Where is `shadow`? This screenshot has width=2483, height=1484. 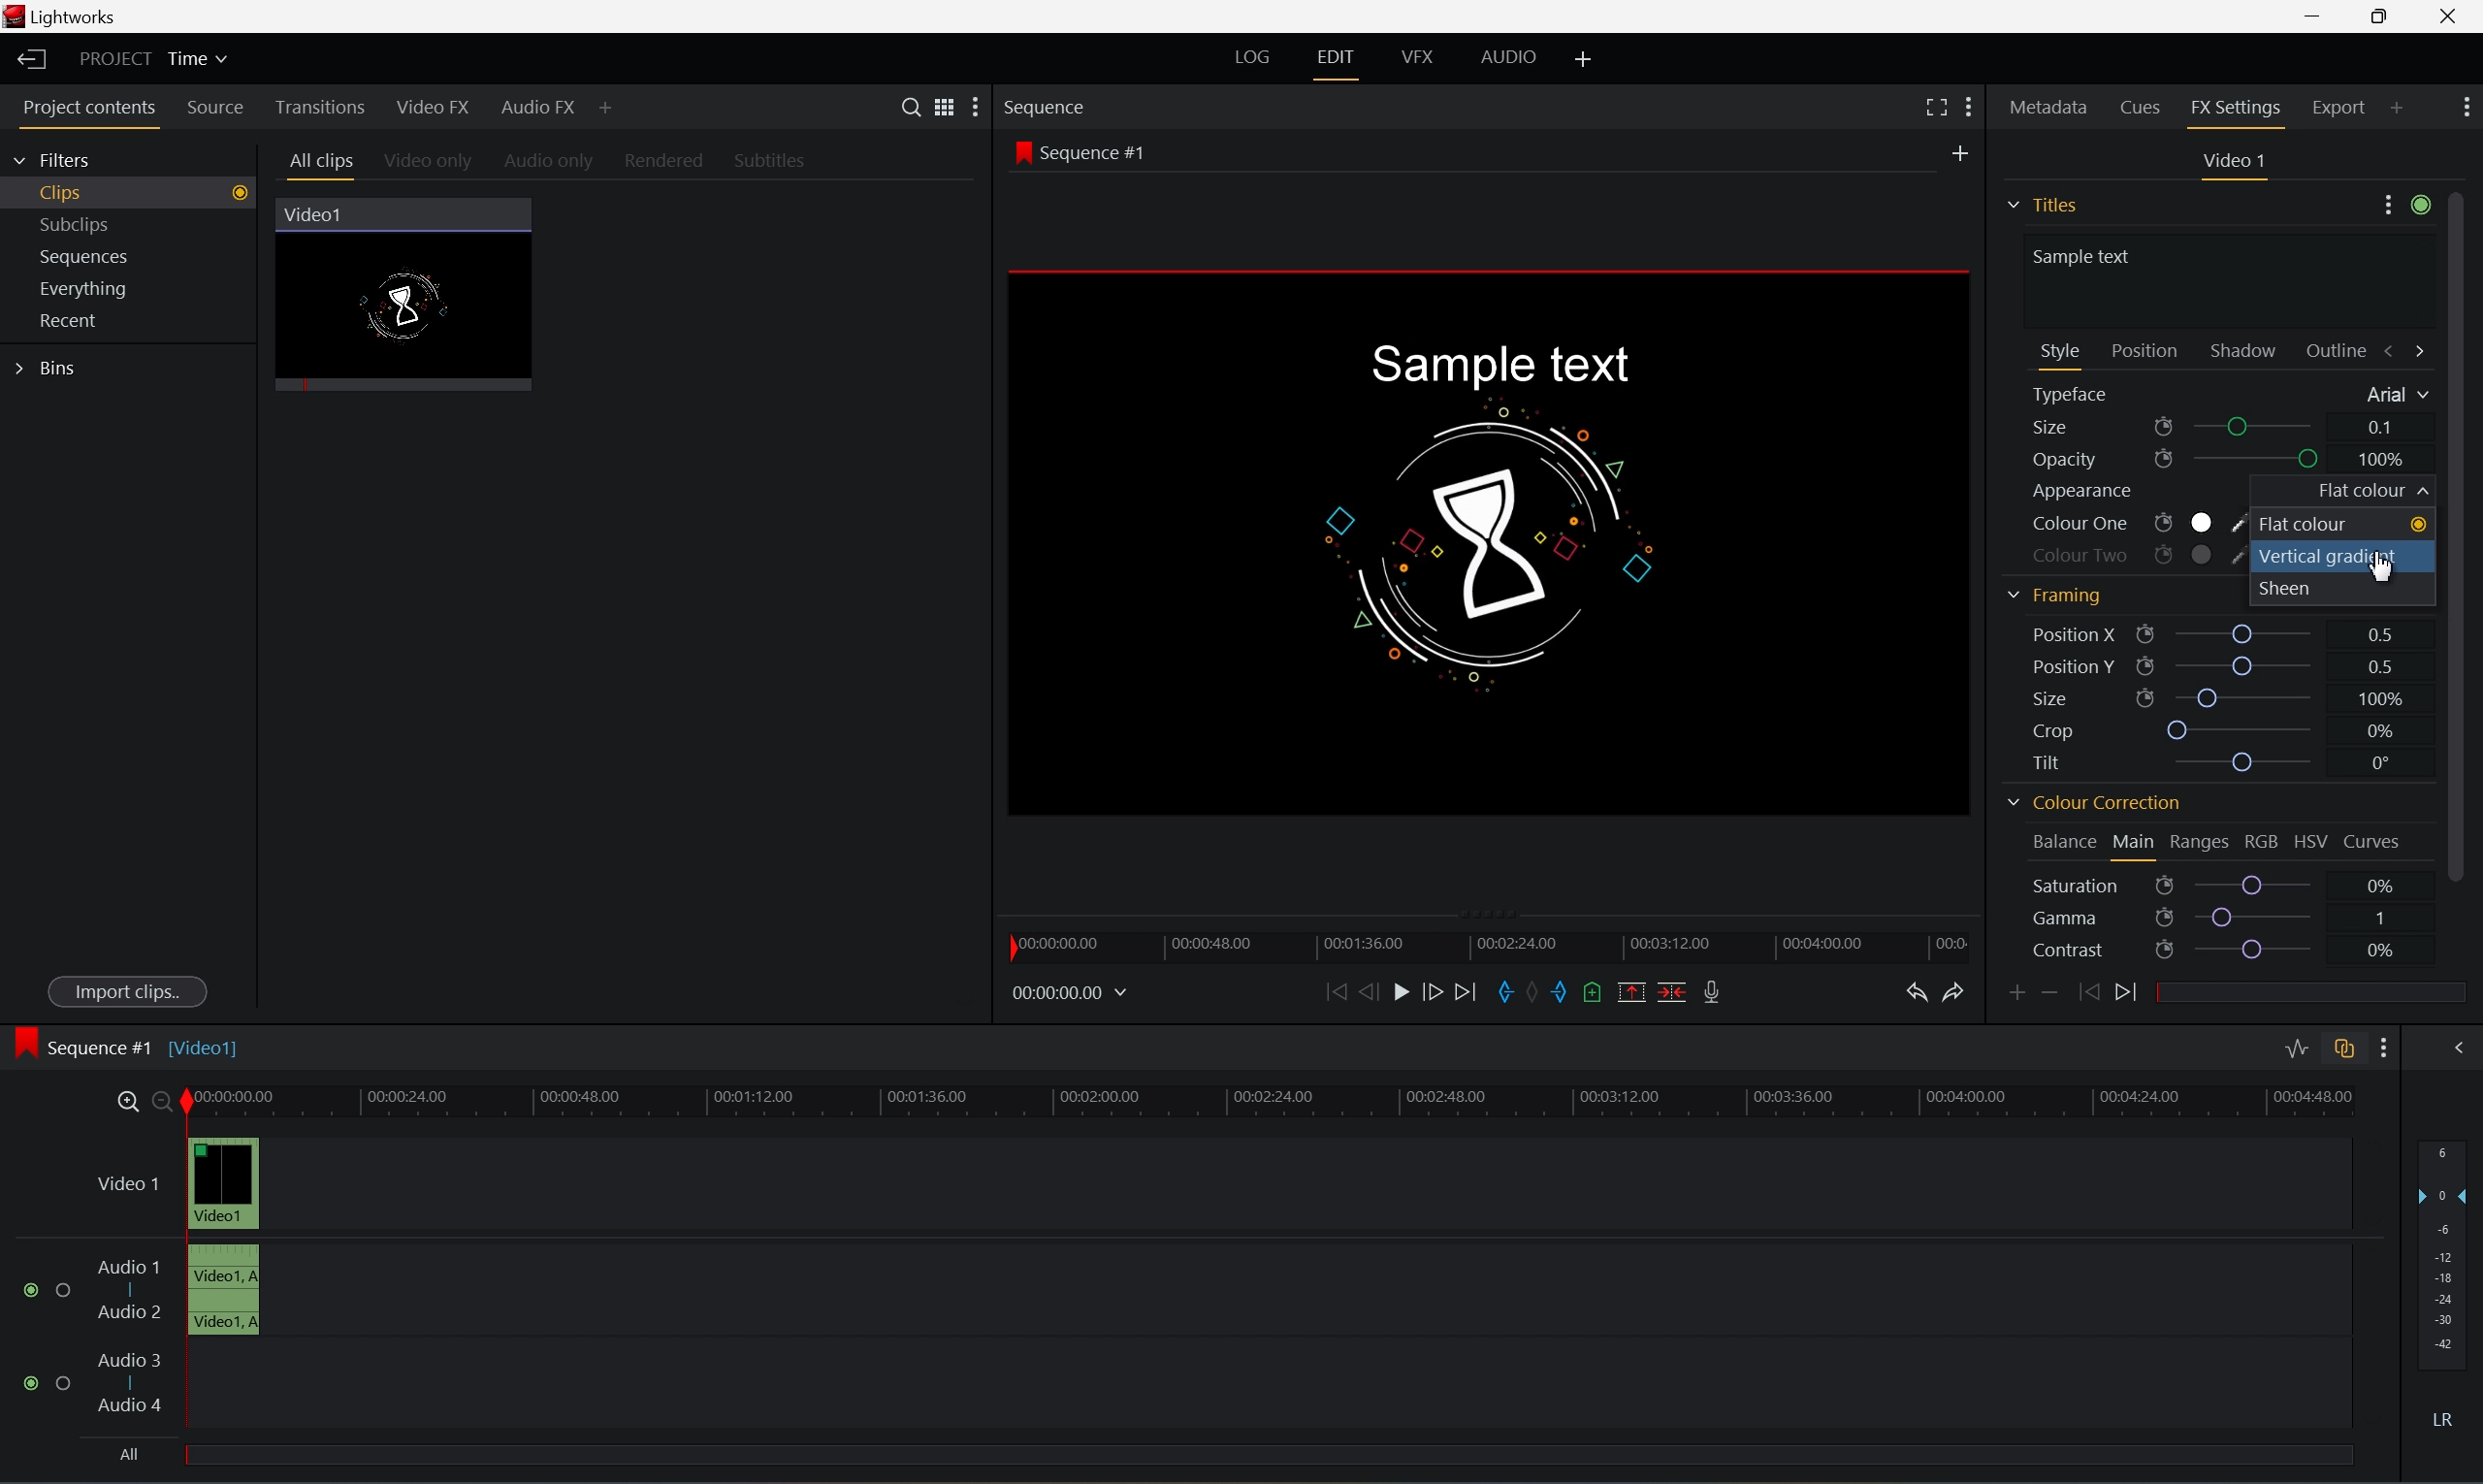
shadow is located at coordinates (2249, 350).